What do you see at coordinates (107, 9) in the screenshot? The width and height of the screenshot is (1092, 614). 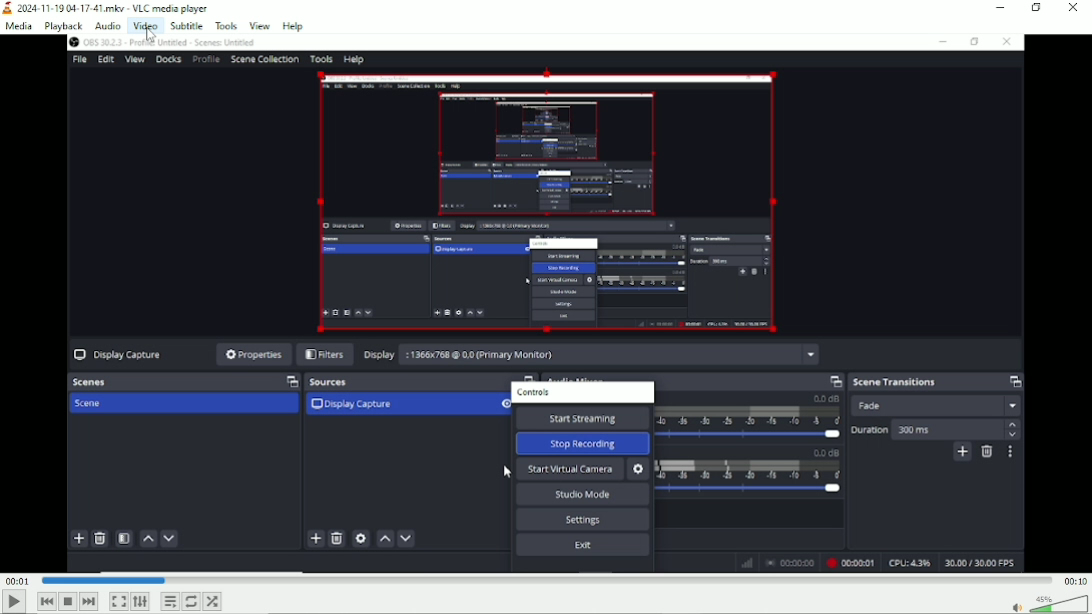 I see `title` at bounding box center [107, 9].